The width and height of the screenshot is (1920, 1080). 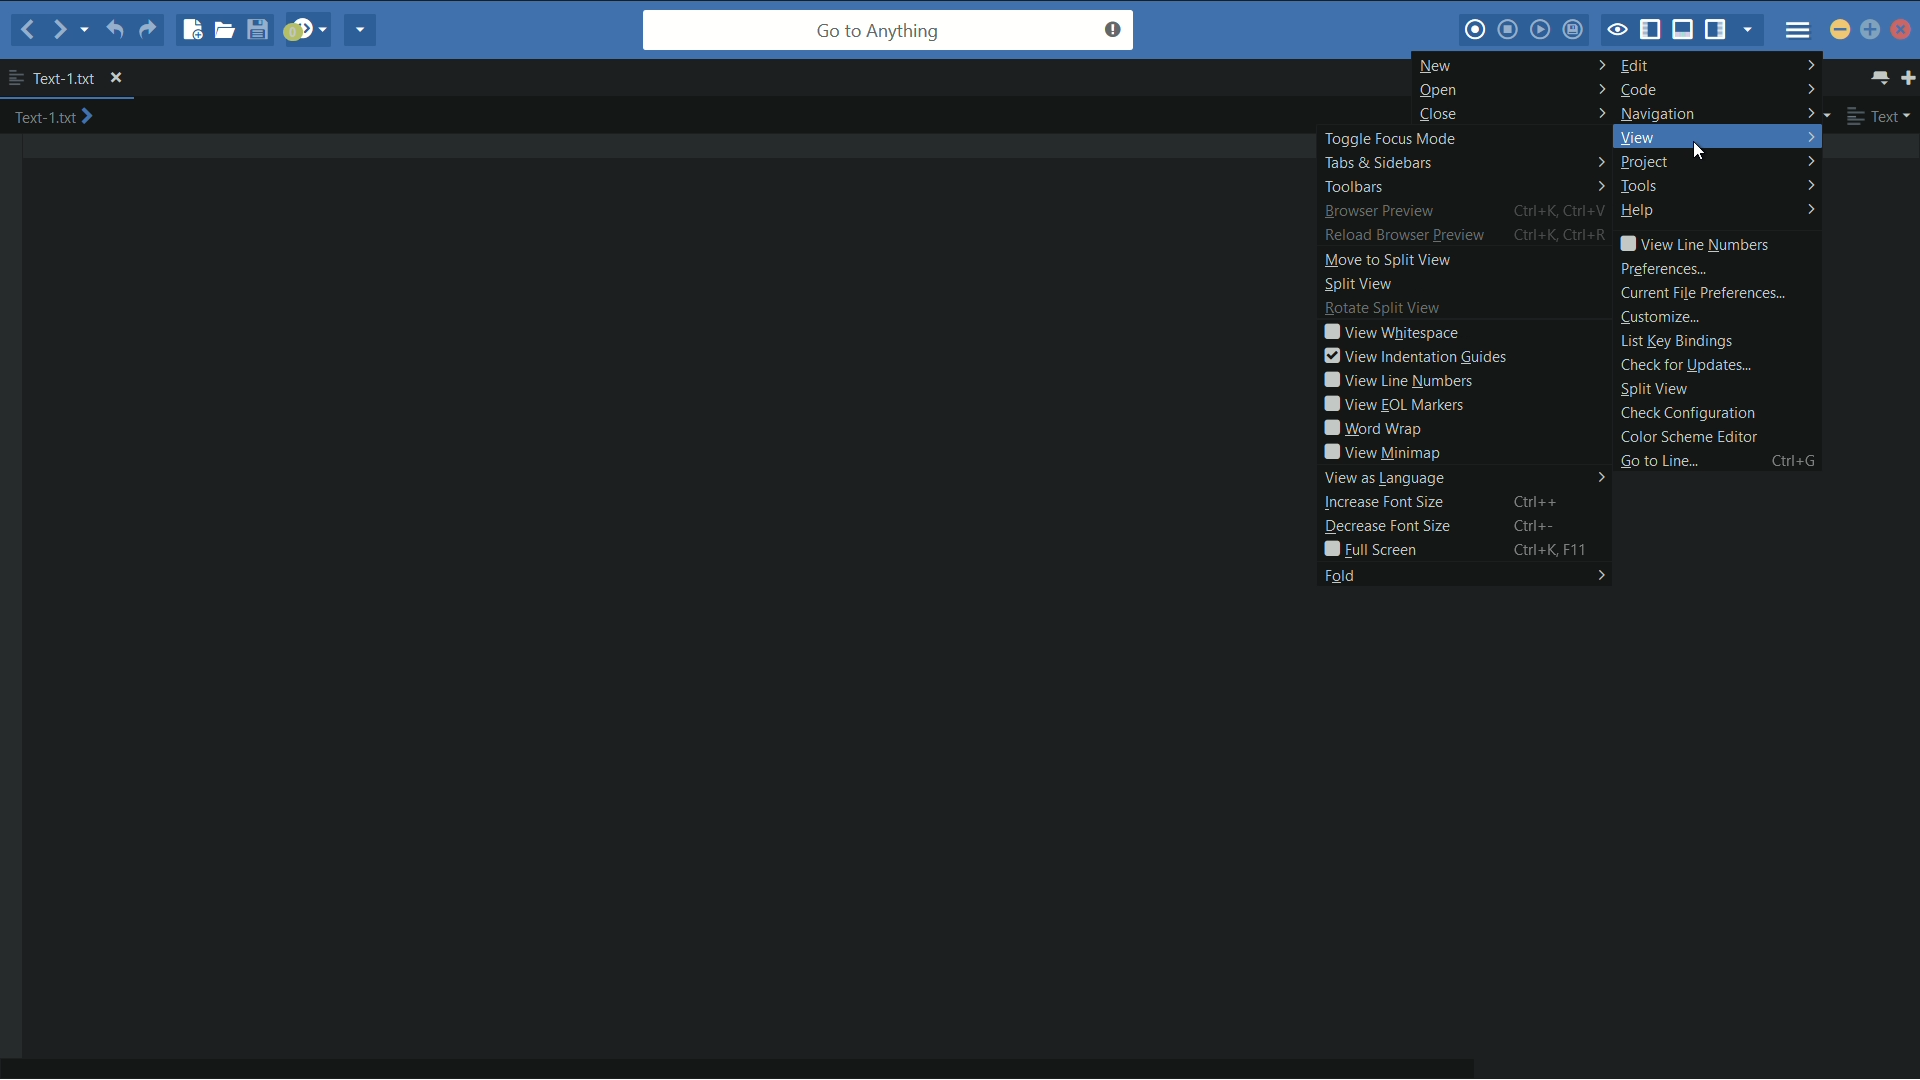 What do you see at coordinates (1539, 525) in the screenshot?
I see `Ctrl+-` at bounding box center [1539, 525].